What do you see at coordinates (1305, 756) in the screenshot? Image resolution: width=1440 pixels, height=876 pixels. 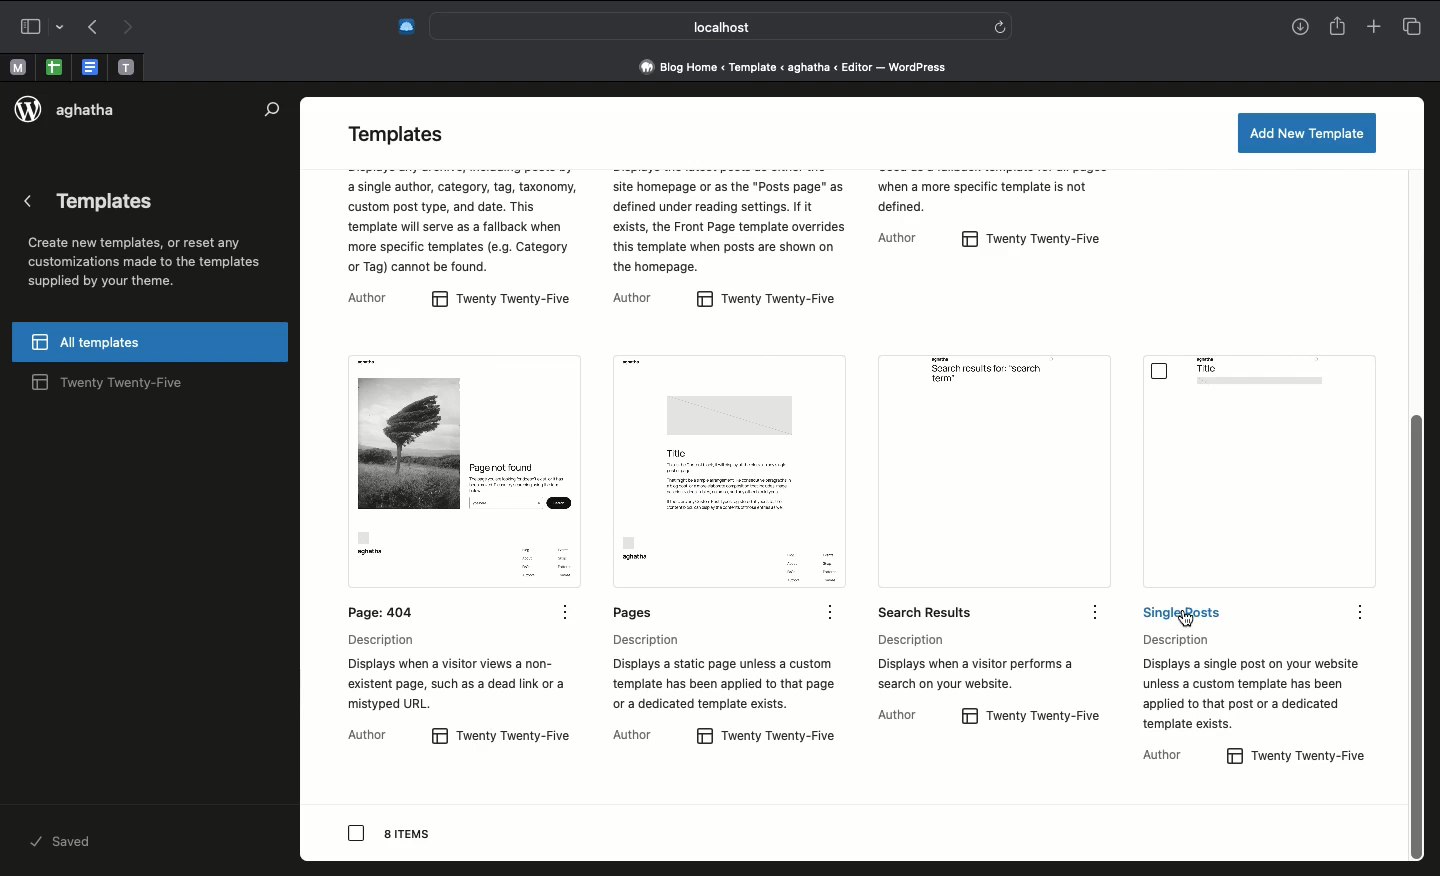 I see `twenty twenty-five` at bounding box center [1305, 756].